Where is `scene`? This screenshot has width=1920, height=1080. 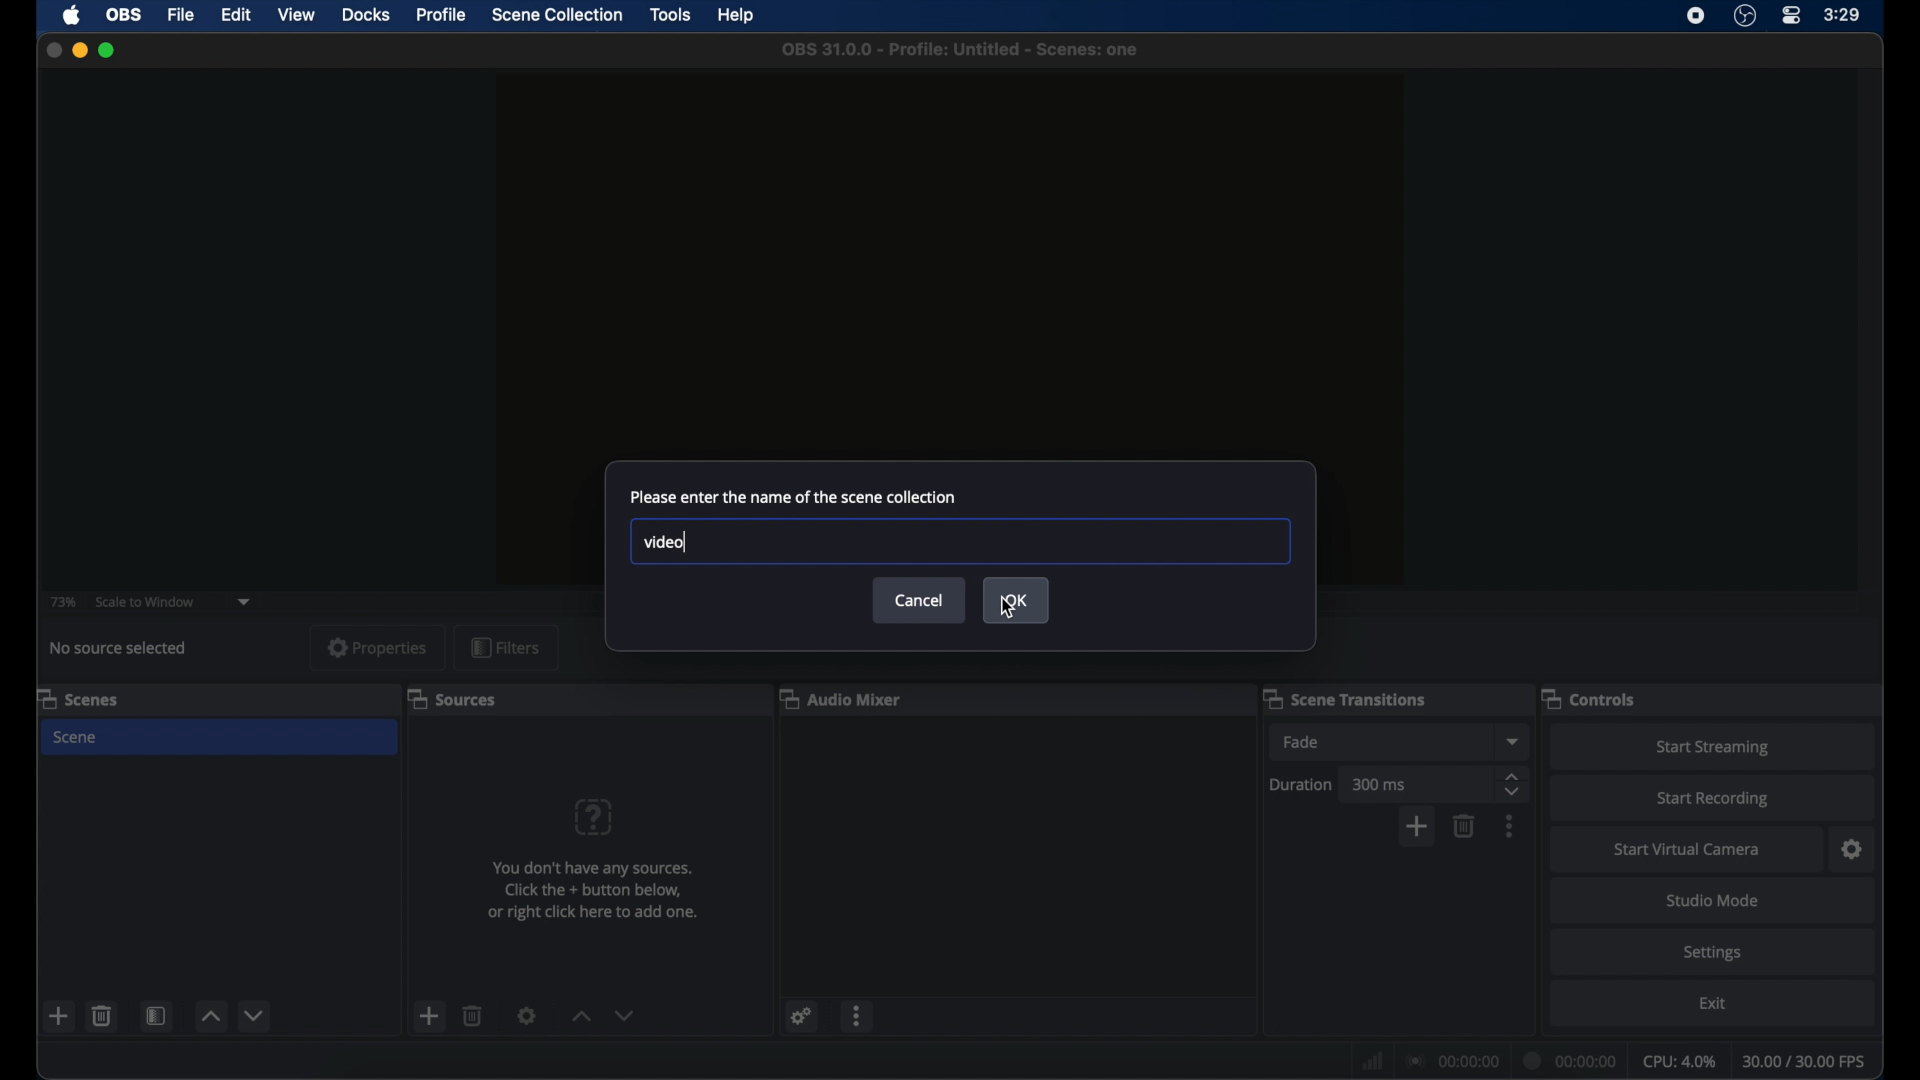
scene is located at coordinates (77, 737).